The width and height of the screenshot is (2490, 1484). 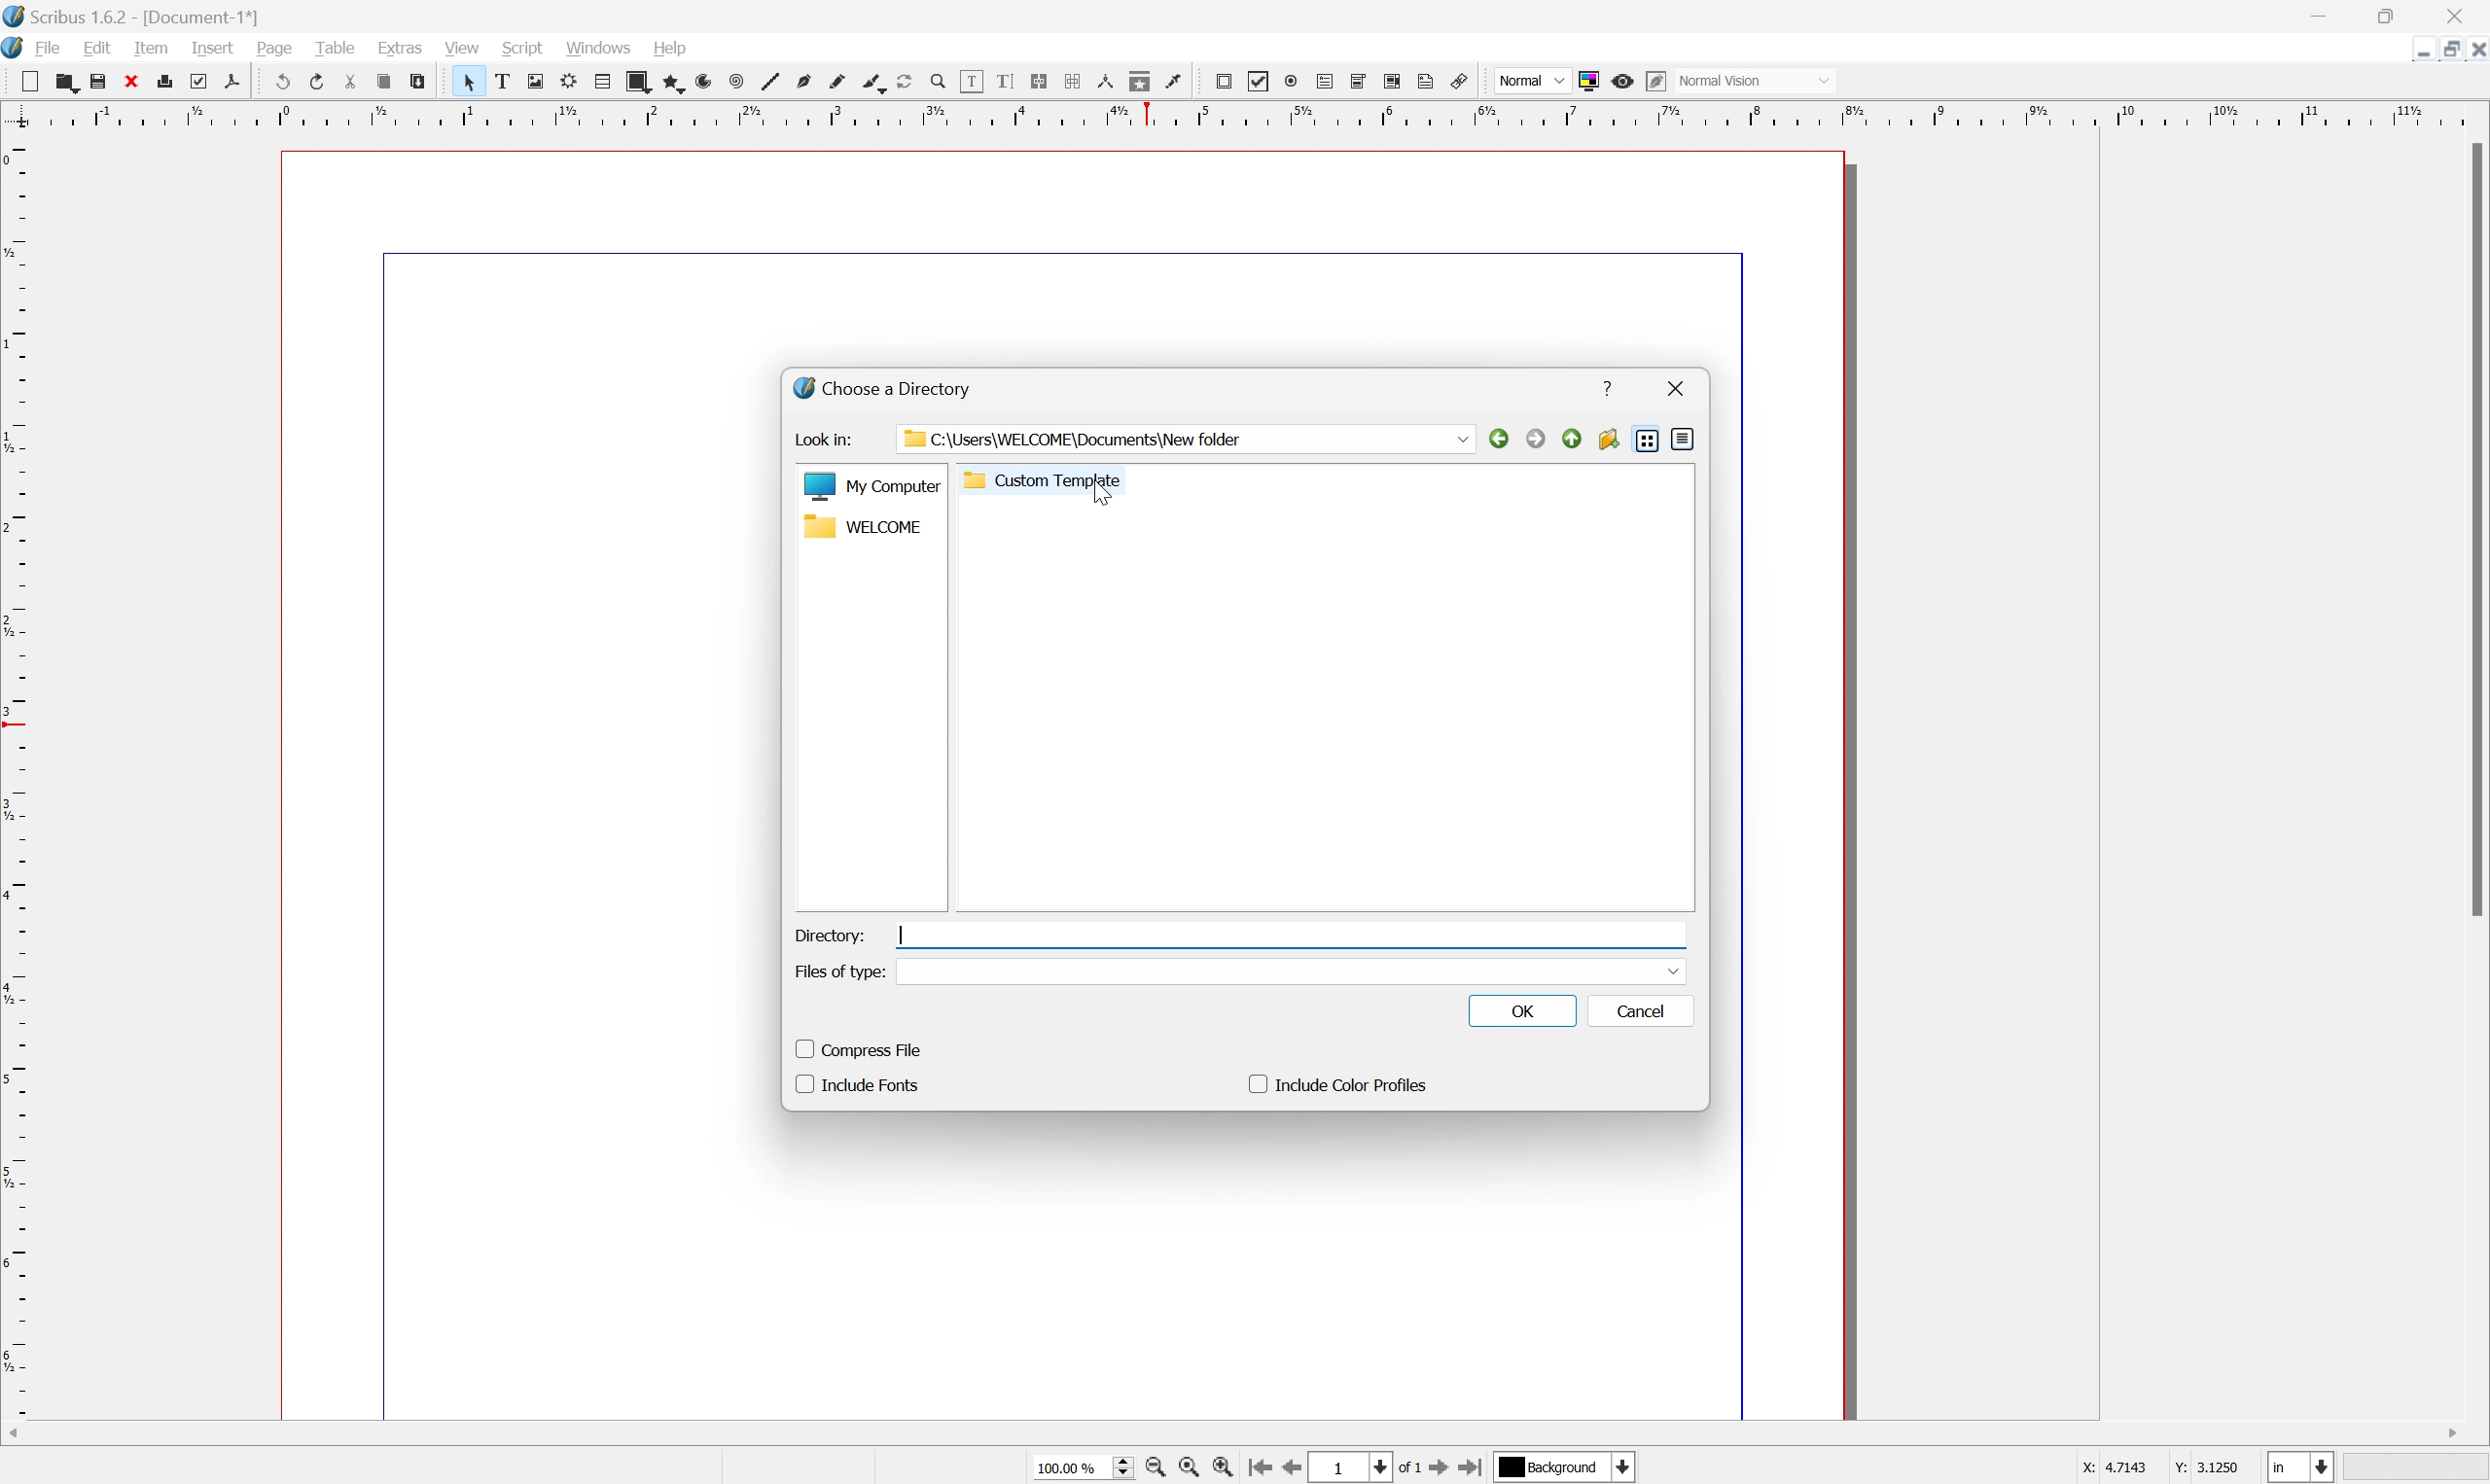 I want to click on line, so click(x=767, y=83).